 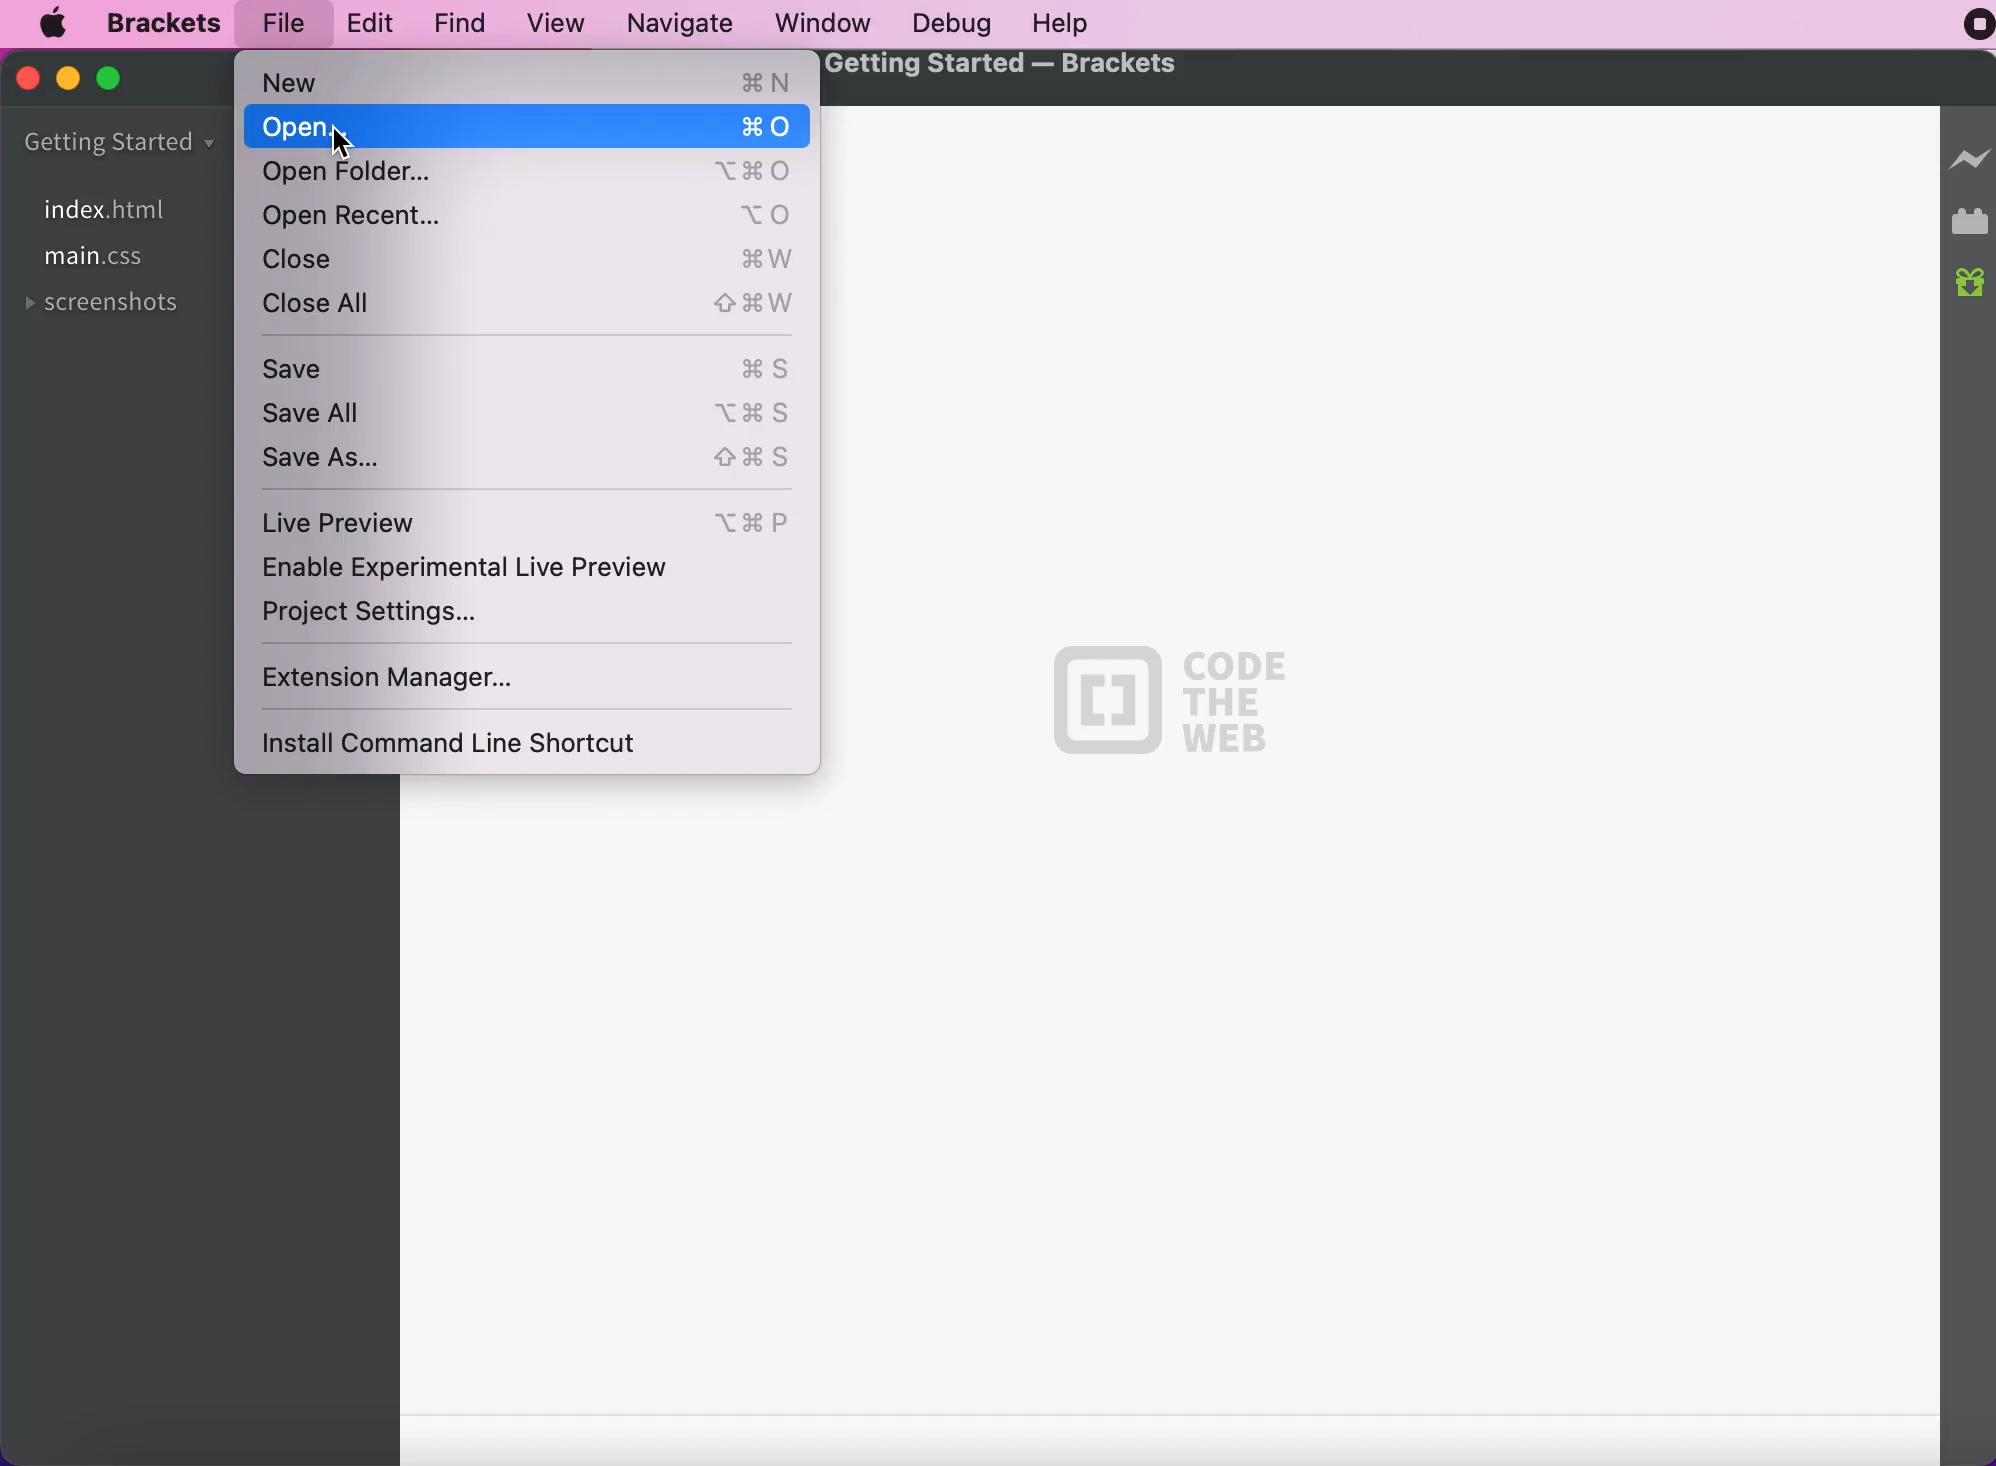 I want to click on mac logo, so click(x=54, y=27).